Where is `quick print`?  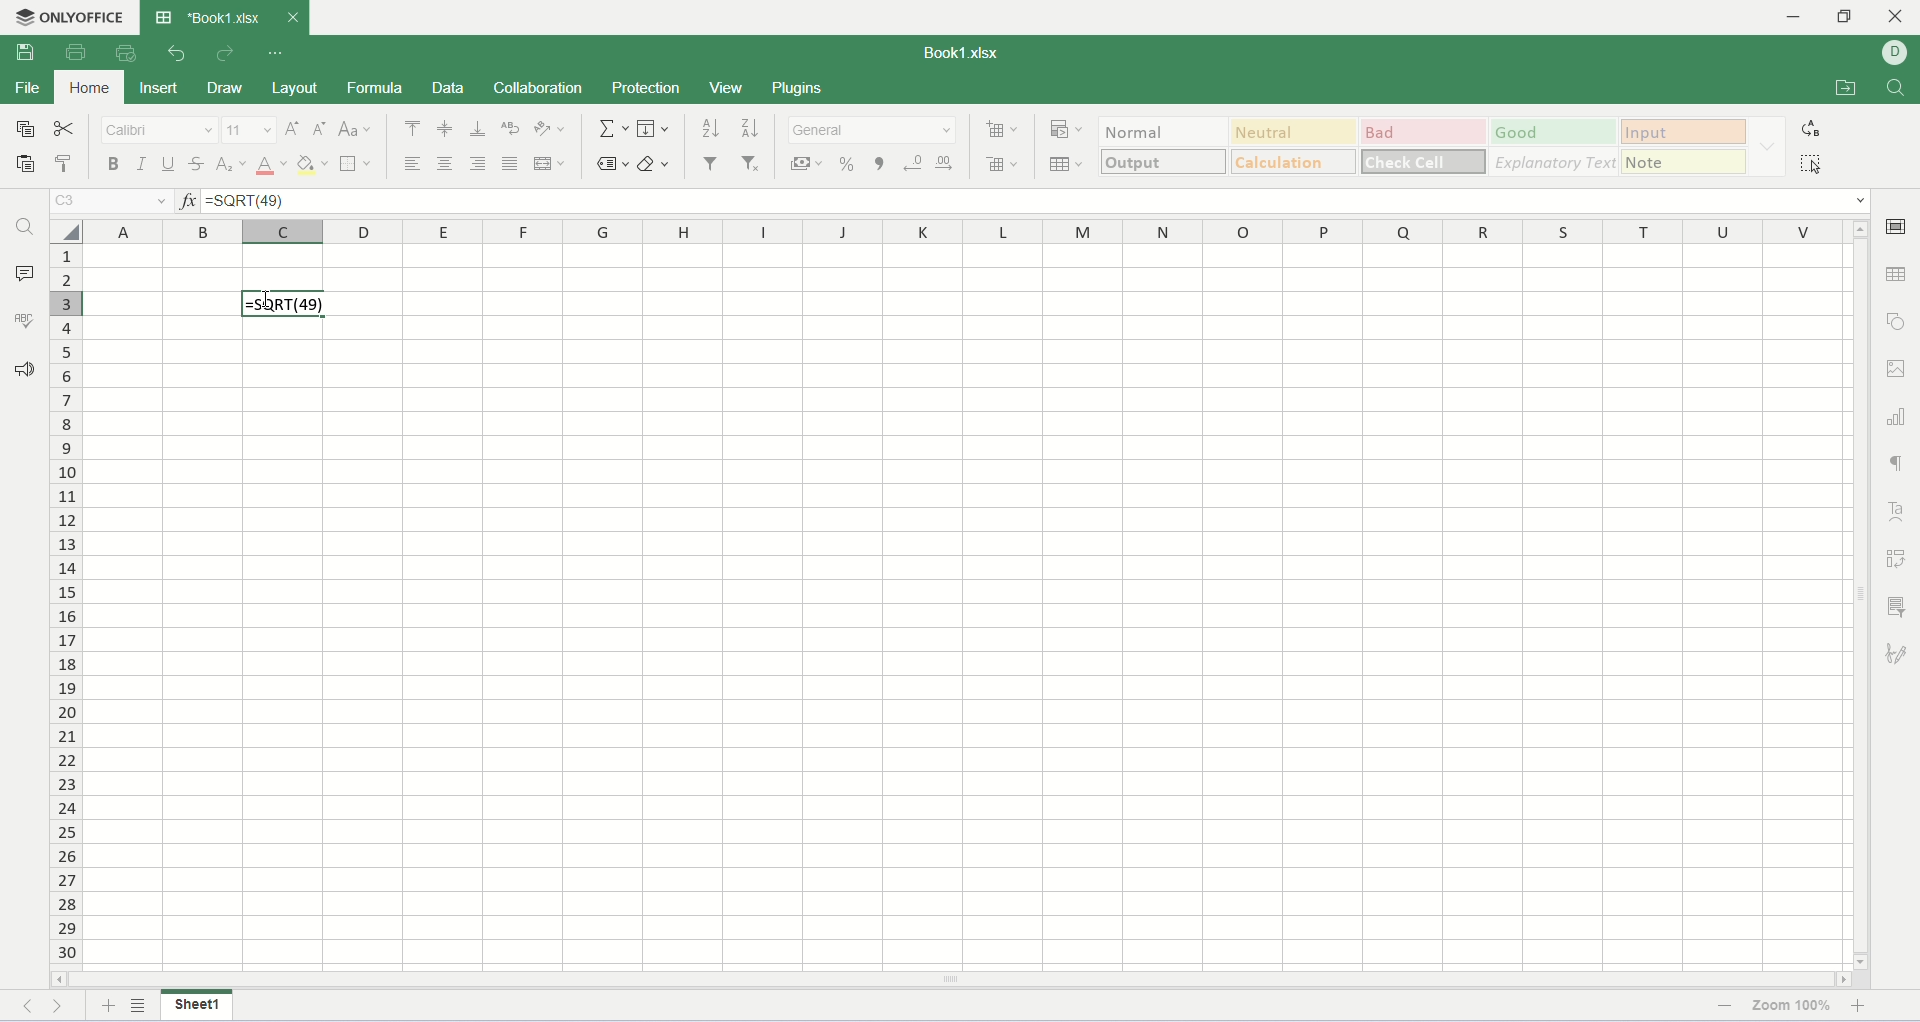 quick print is located at coordinates (128, 53).